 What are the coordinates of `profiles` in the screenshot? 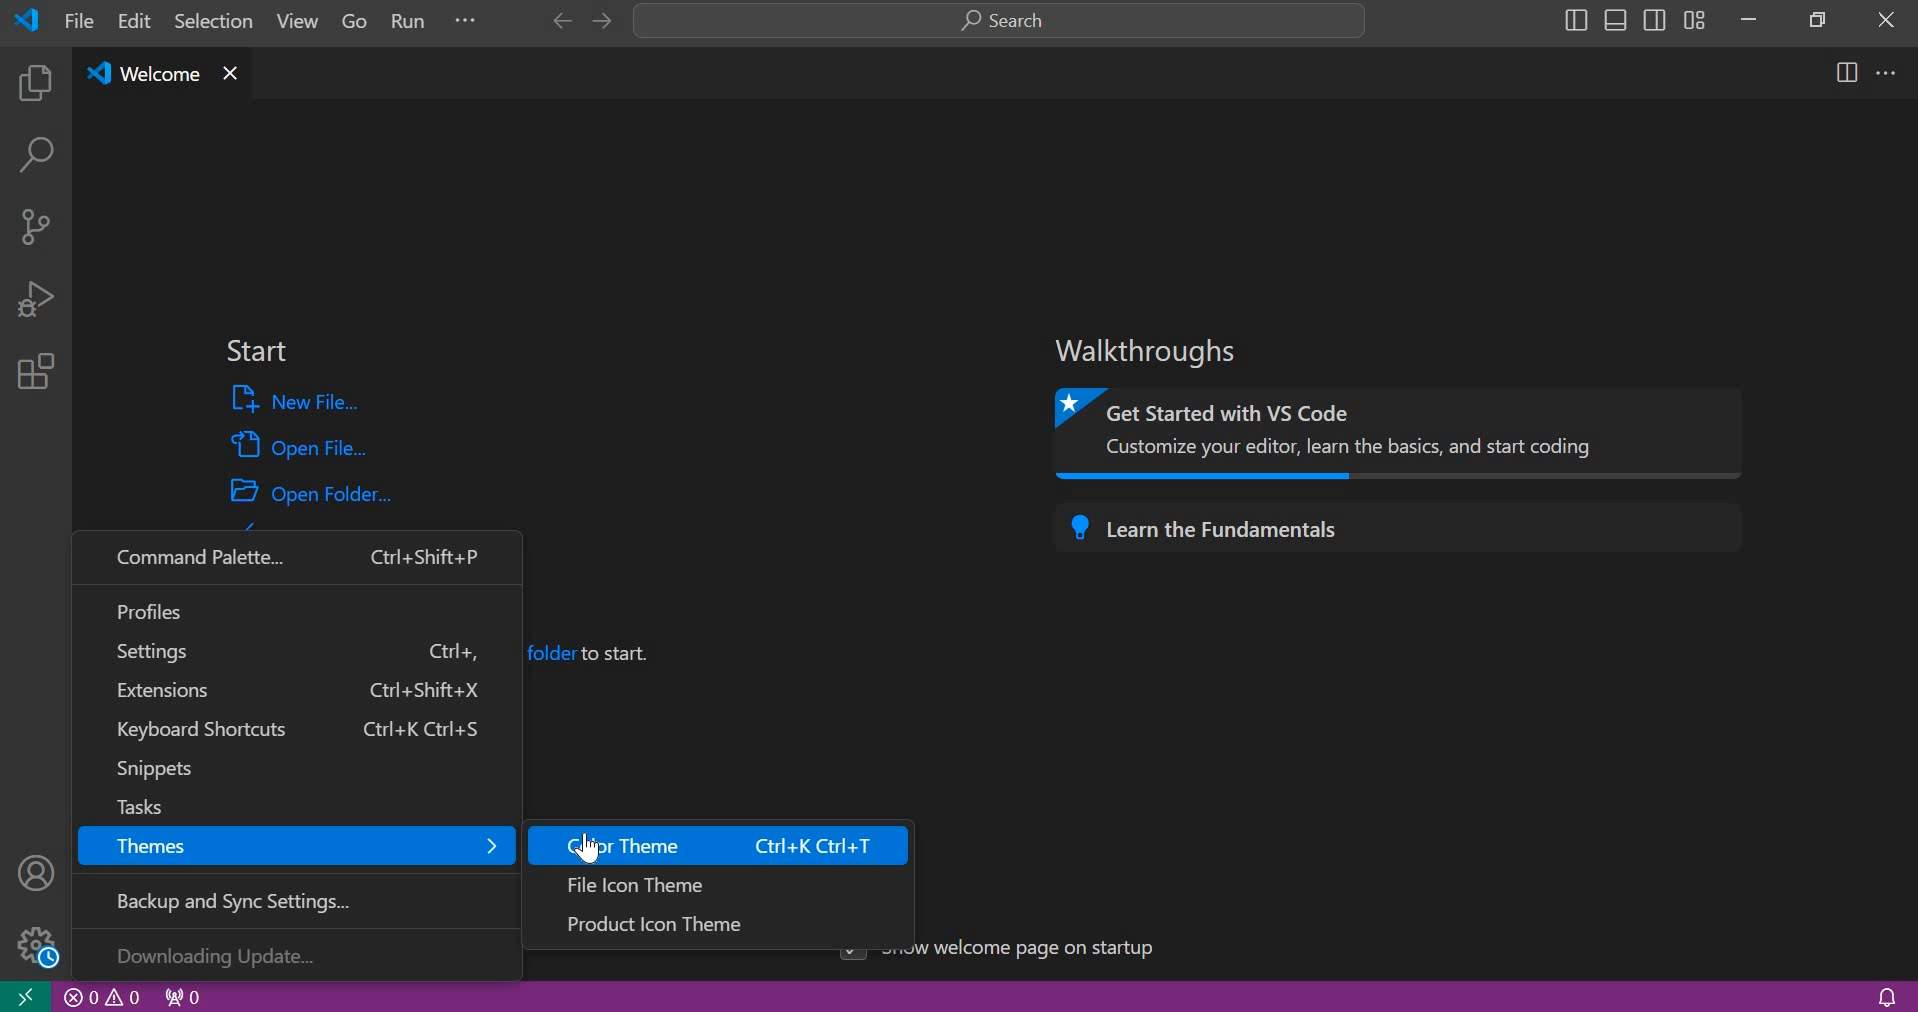 It's located at (297, 608).